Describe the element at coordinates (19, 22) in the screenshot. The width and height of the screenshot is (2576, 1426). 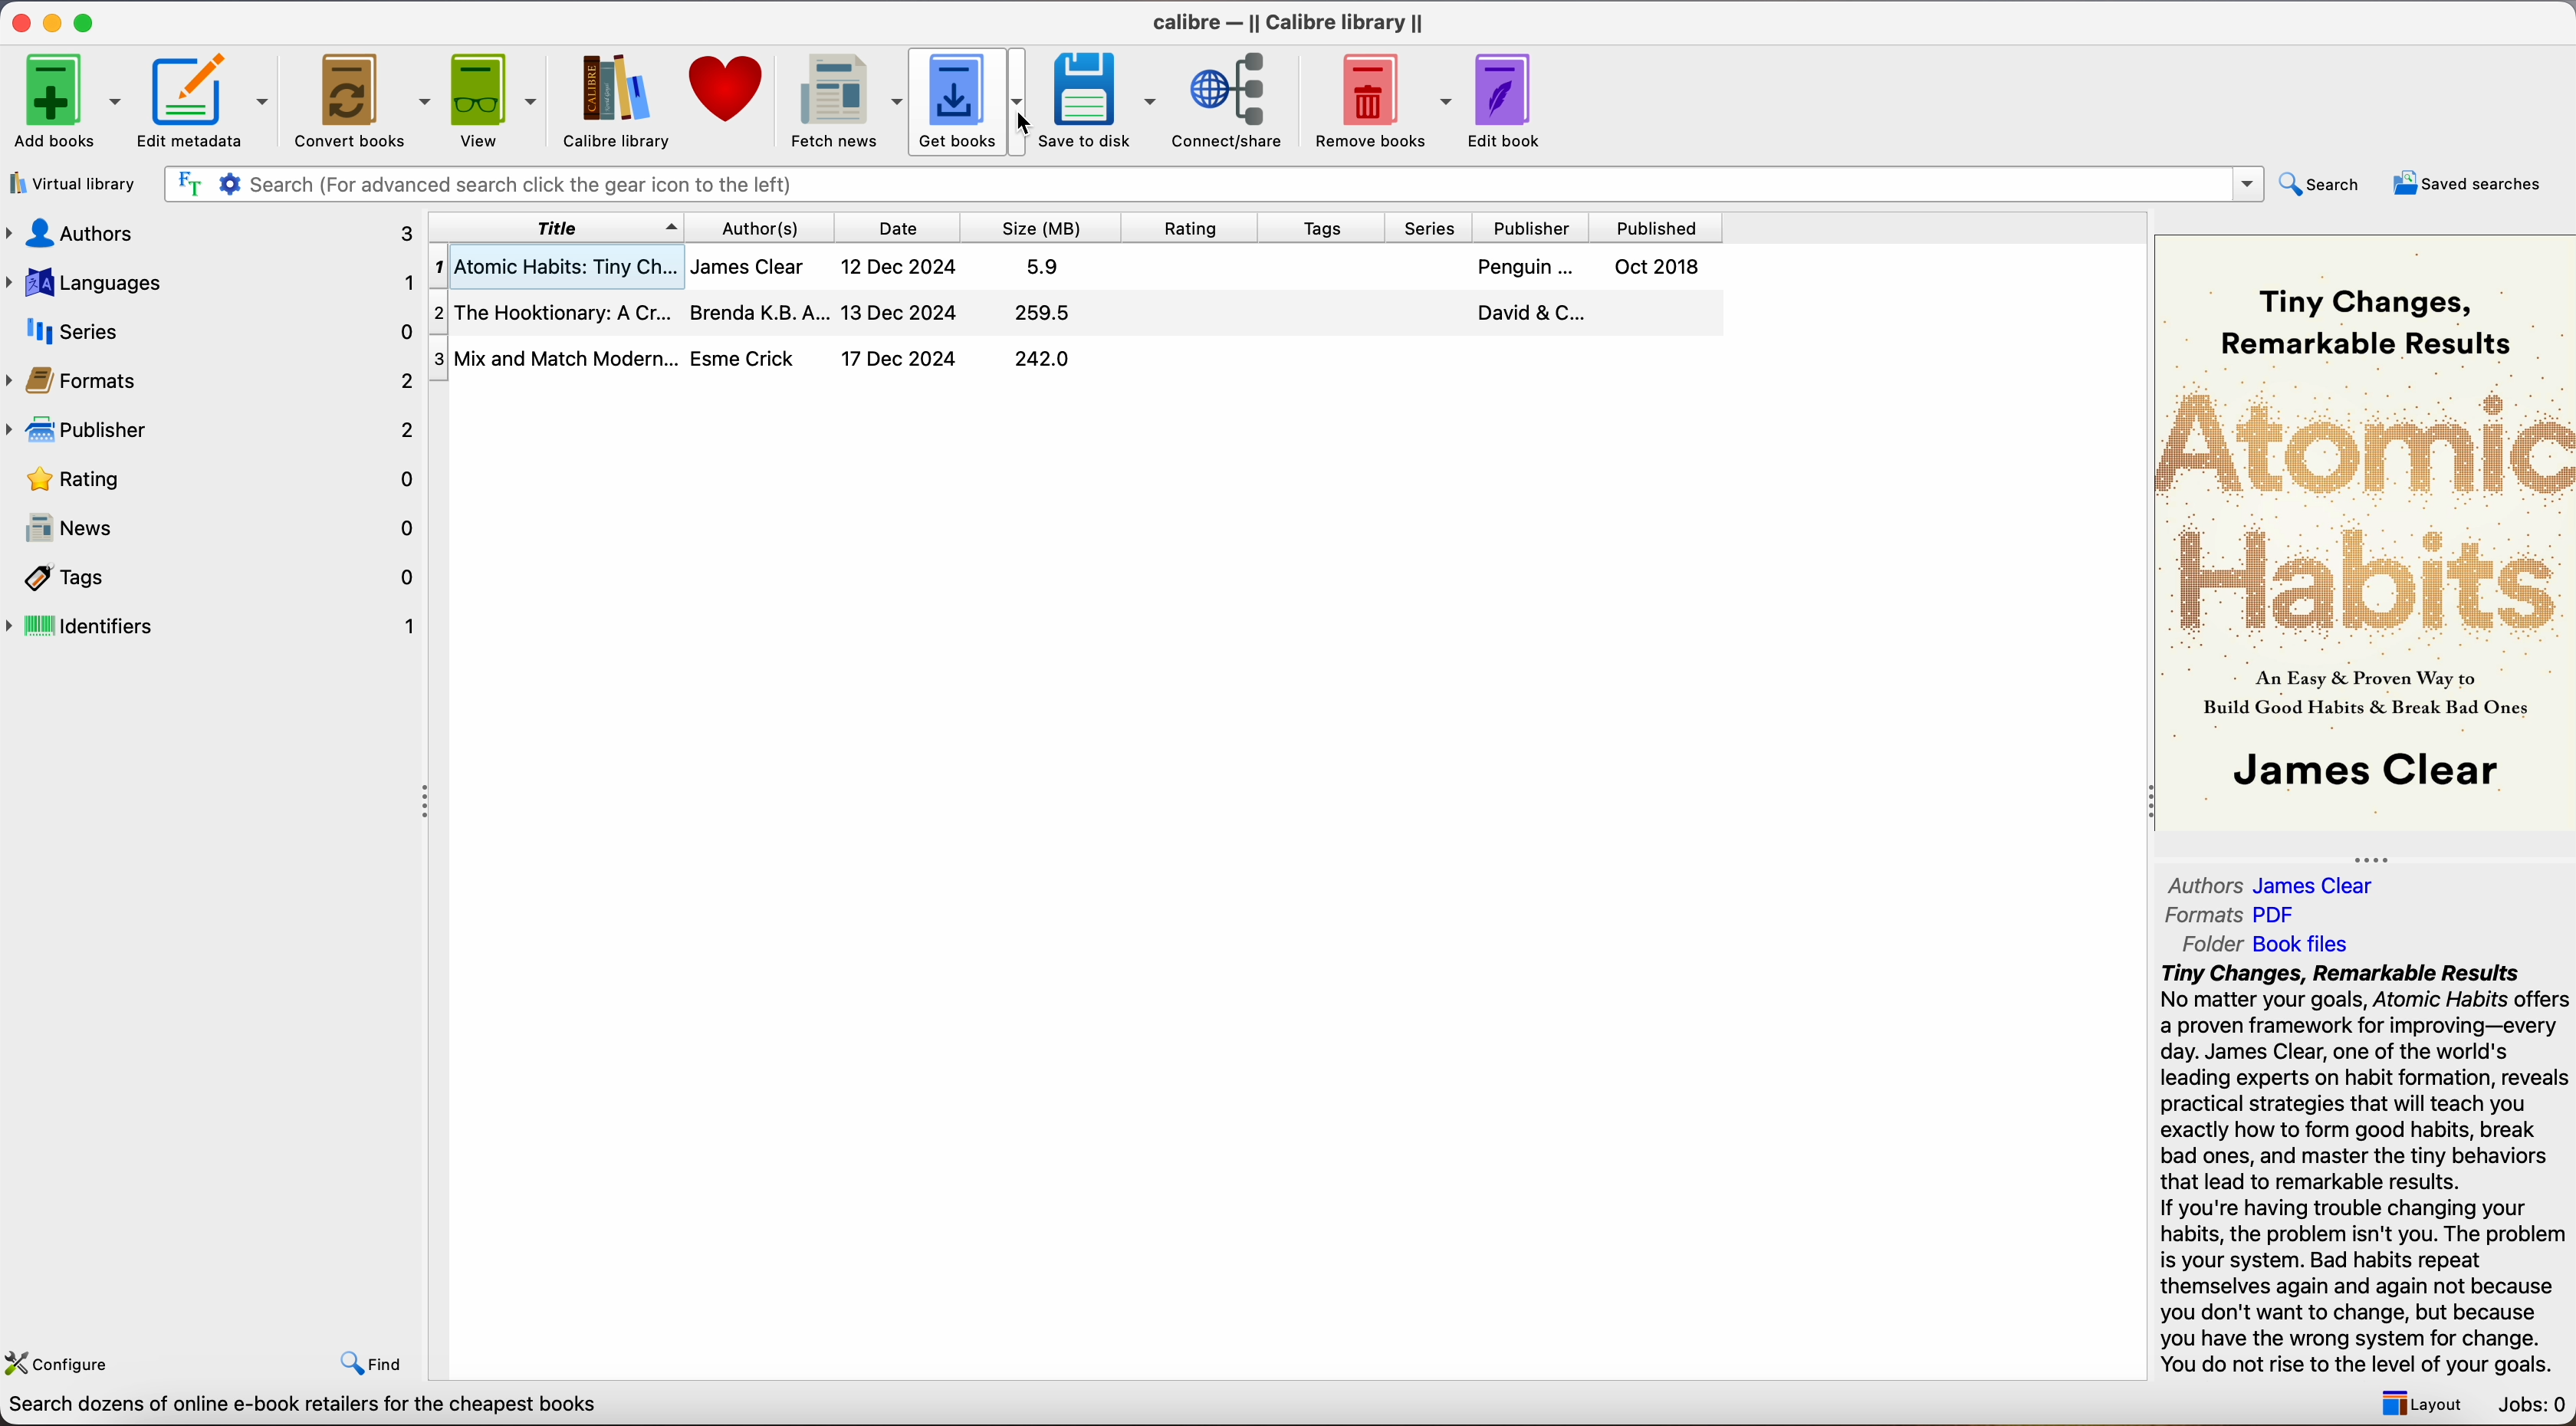
I see `close` at that location.